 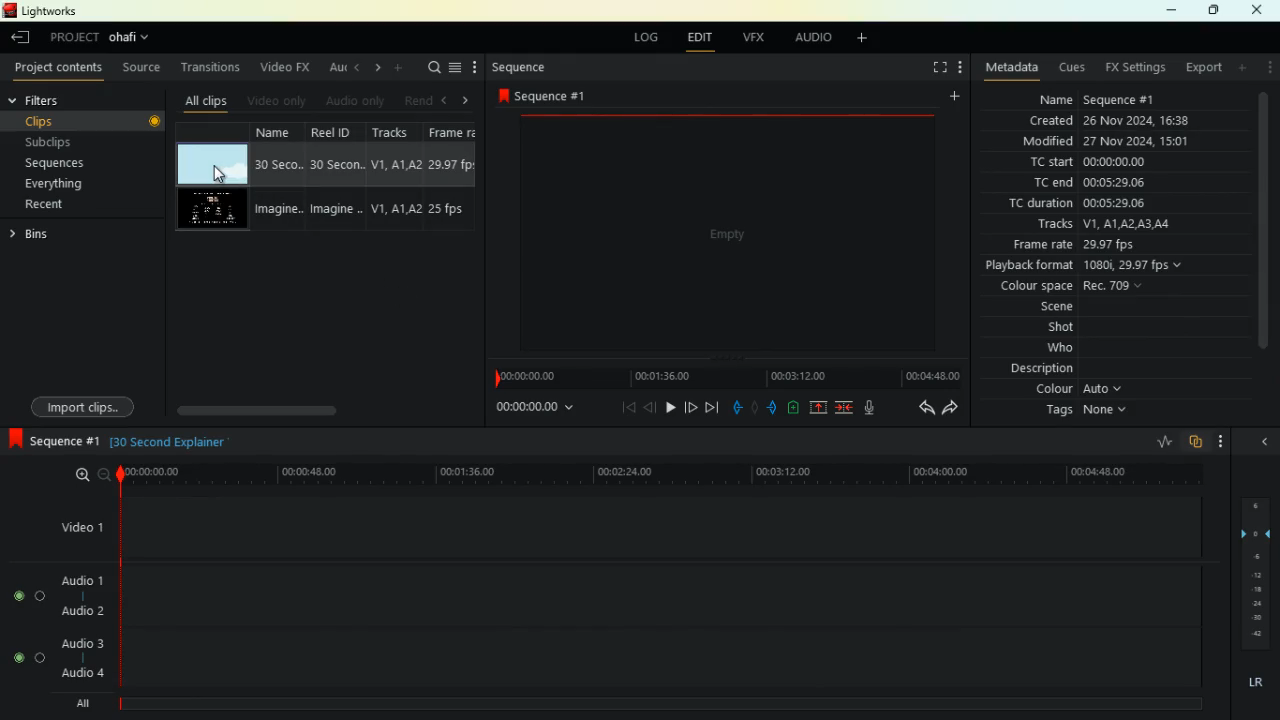 What do you see at coordinates (1169, 11) in the screenshot?
I see `minimize` at bounding box center [1169, 11].